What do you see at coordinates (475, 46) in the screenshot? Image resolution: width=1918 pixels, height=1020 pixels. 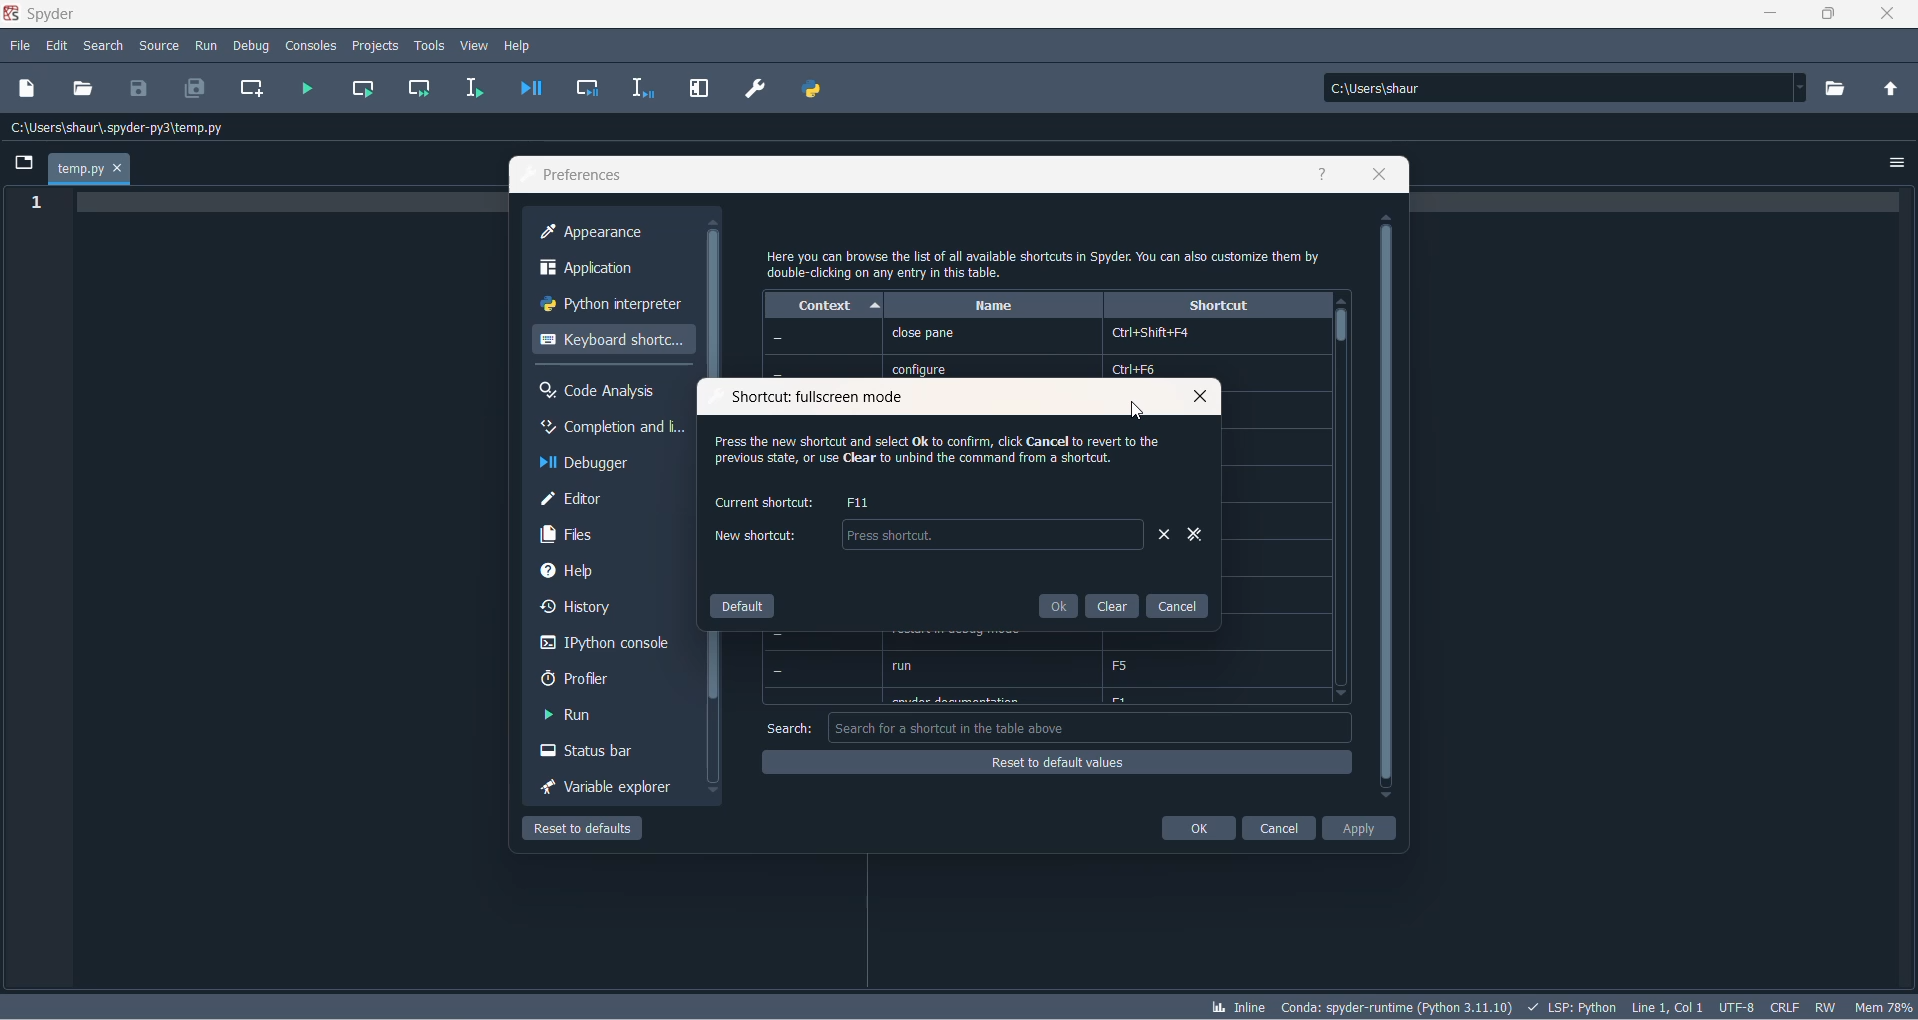 I see `view` at bounding box center [475, 46].